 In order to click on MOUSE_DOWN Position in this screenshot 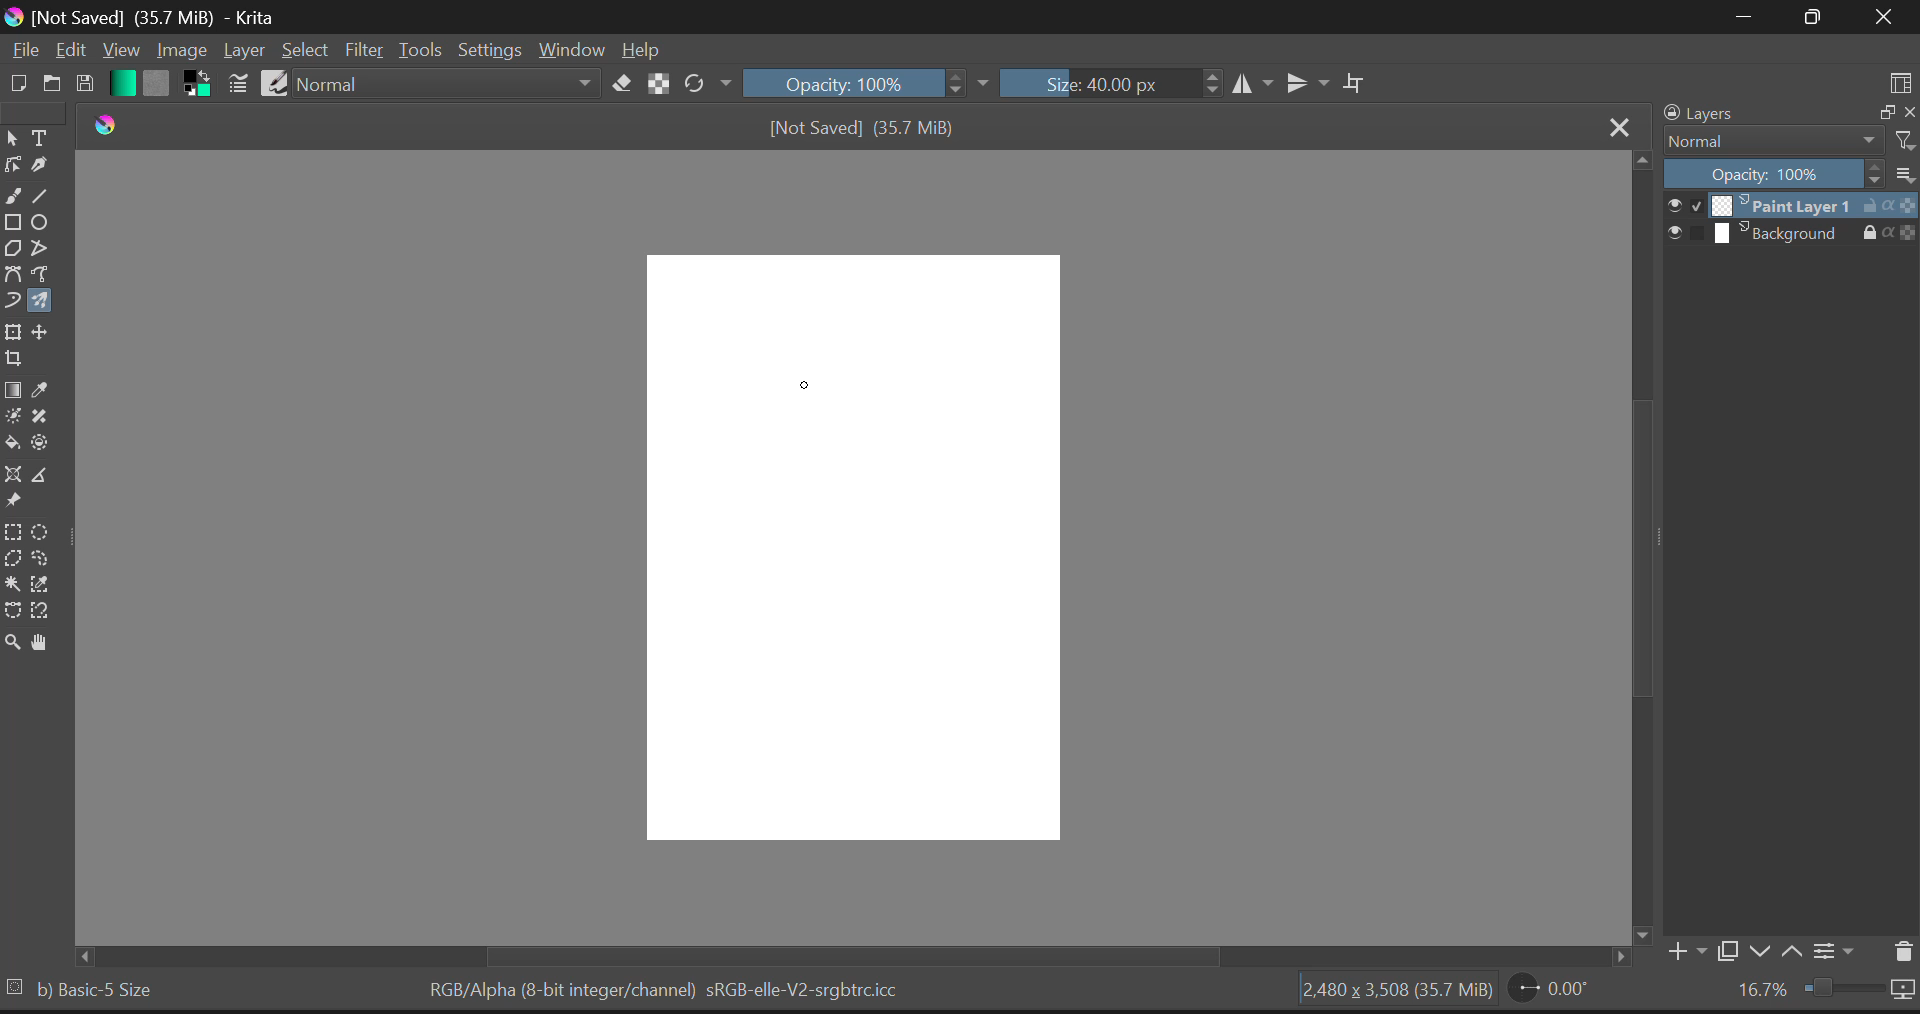, I will do `click(810, 389)`.